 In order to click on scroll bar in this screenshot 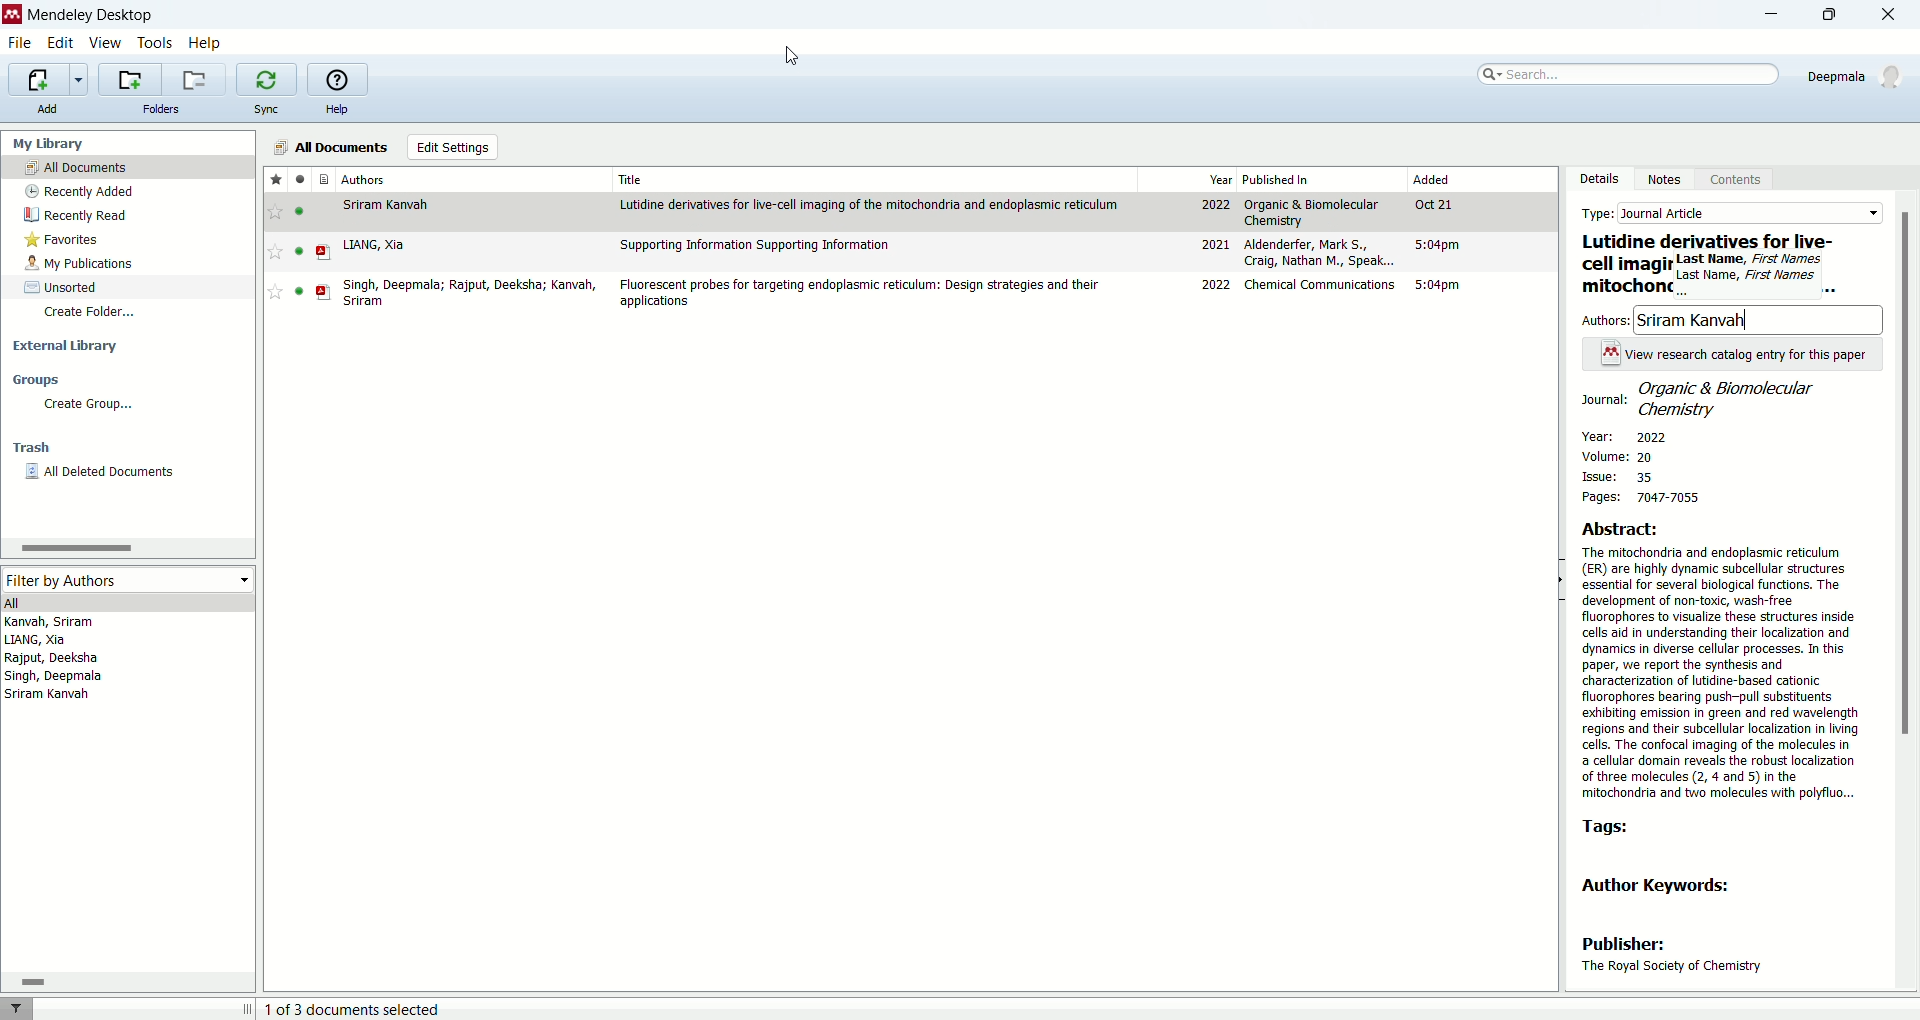, I will do `click(1907, 591)`.